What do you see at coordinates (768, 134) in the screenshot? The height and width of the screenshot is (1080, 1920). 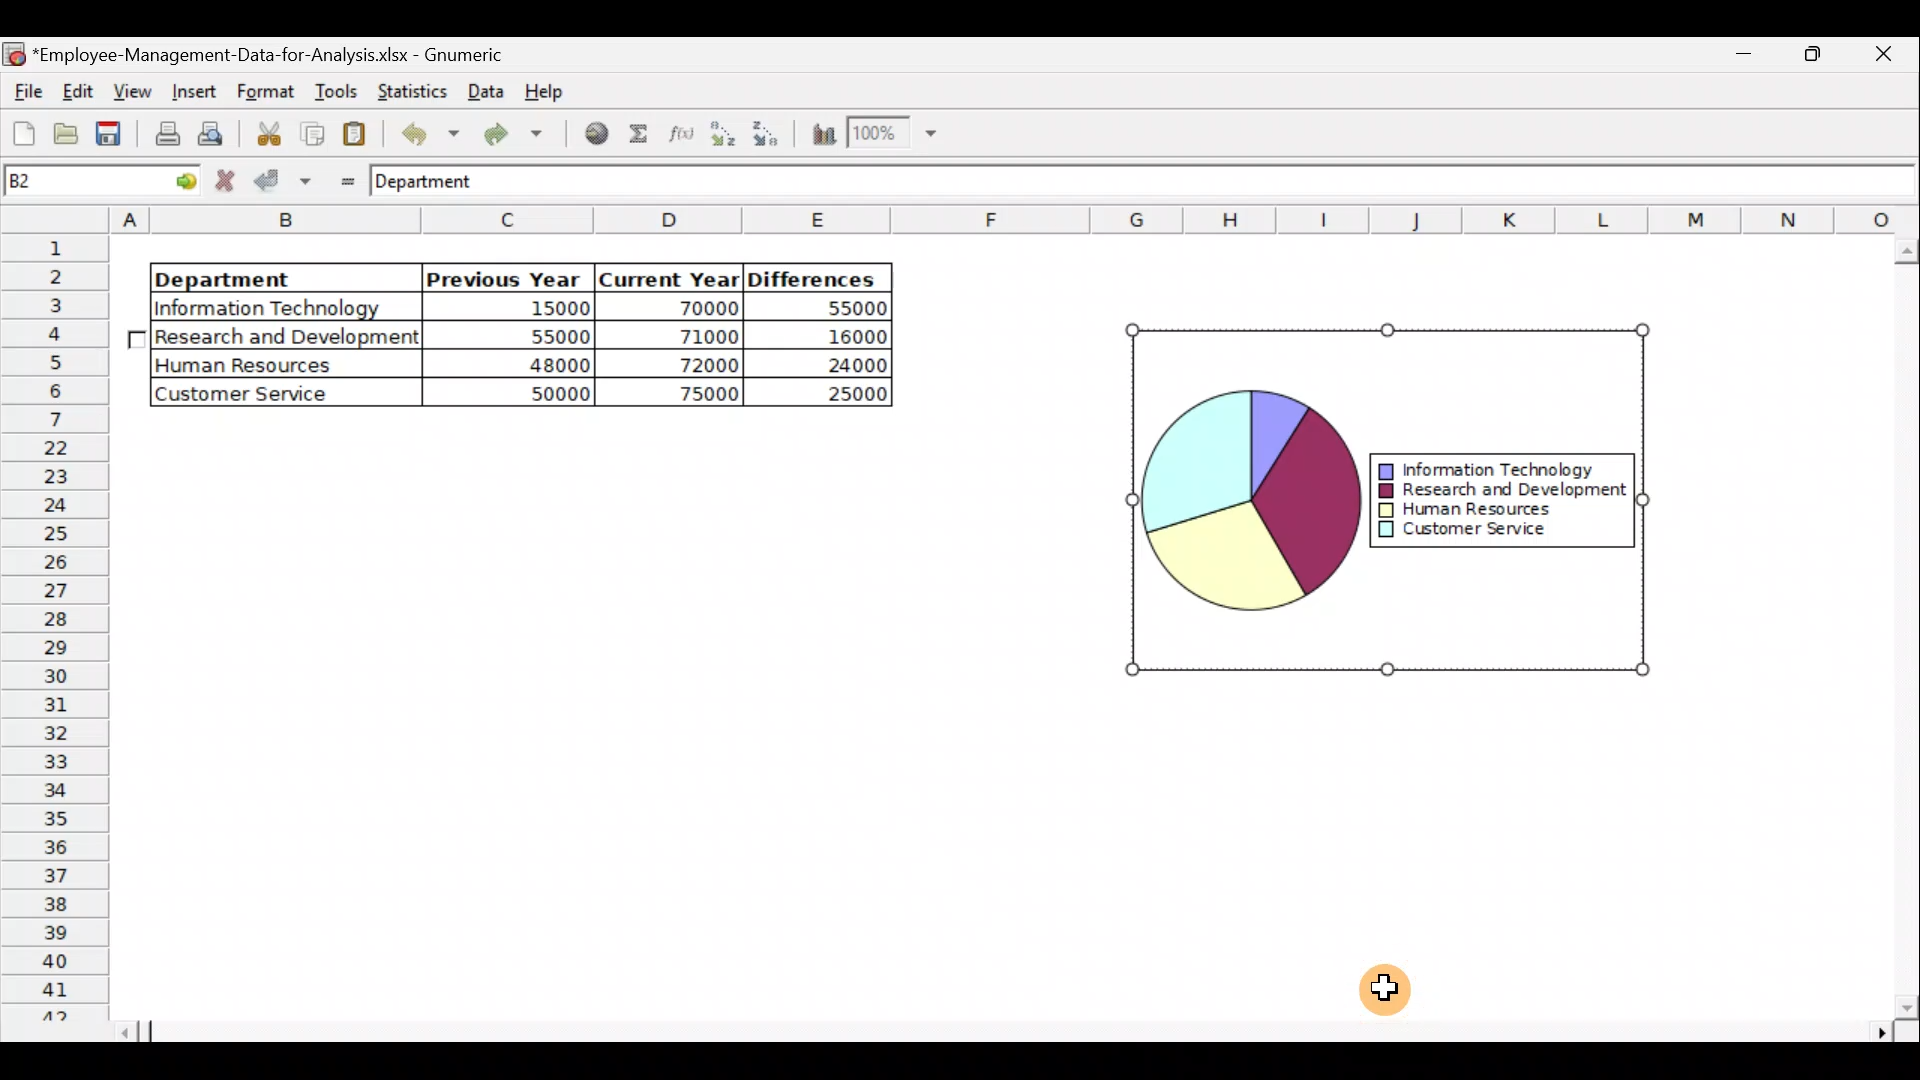 I see `Sort in descending order` at bounding box center [768, 134].